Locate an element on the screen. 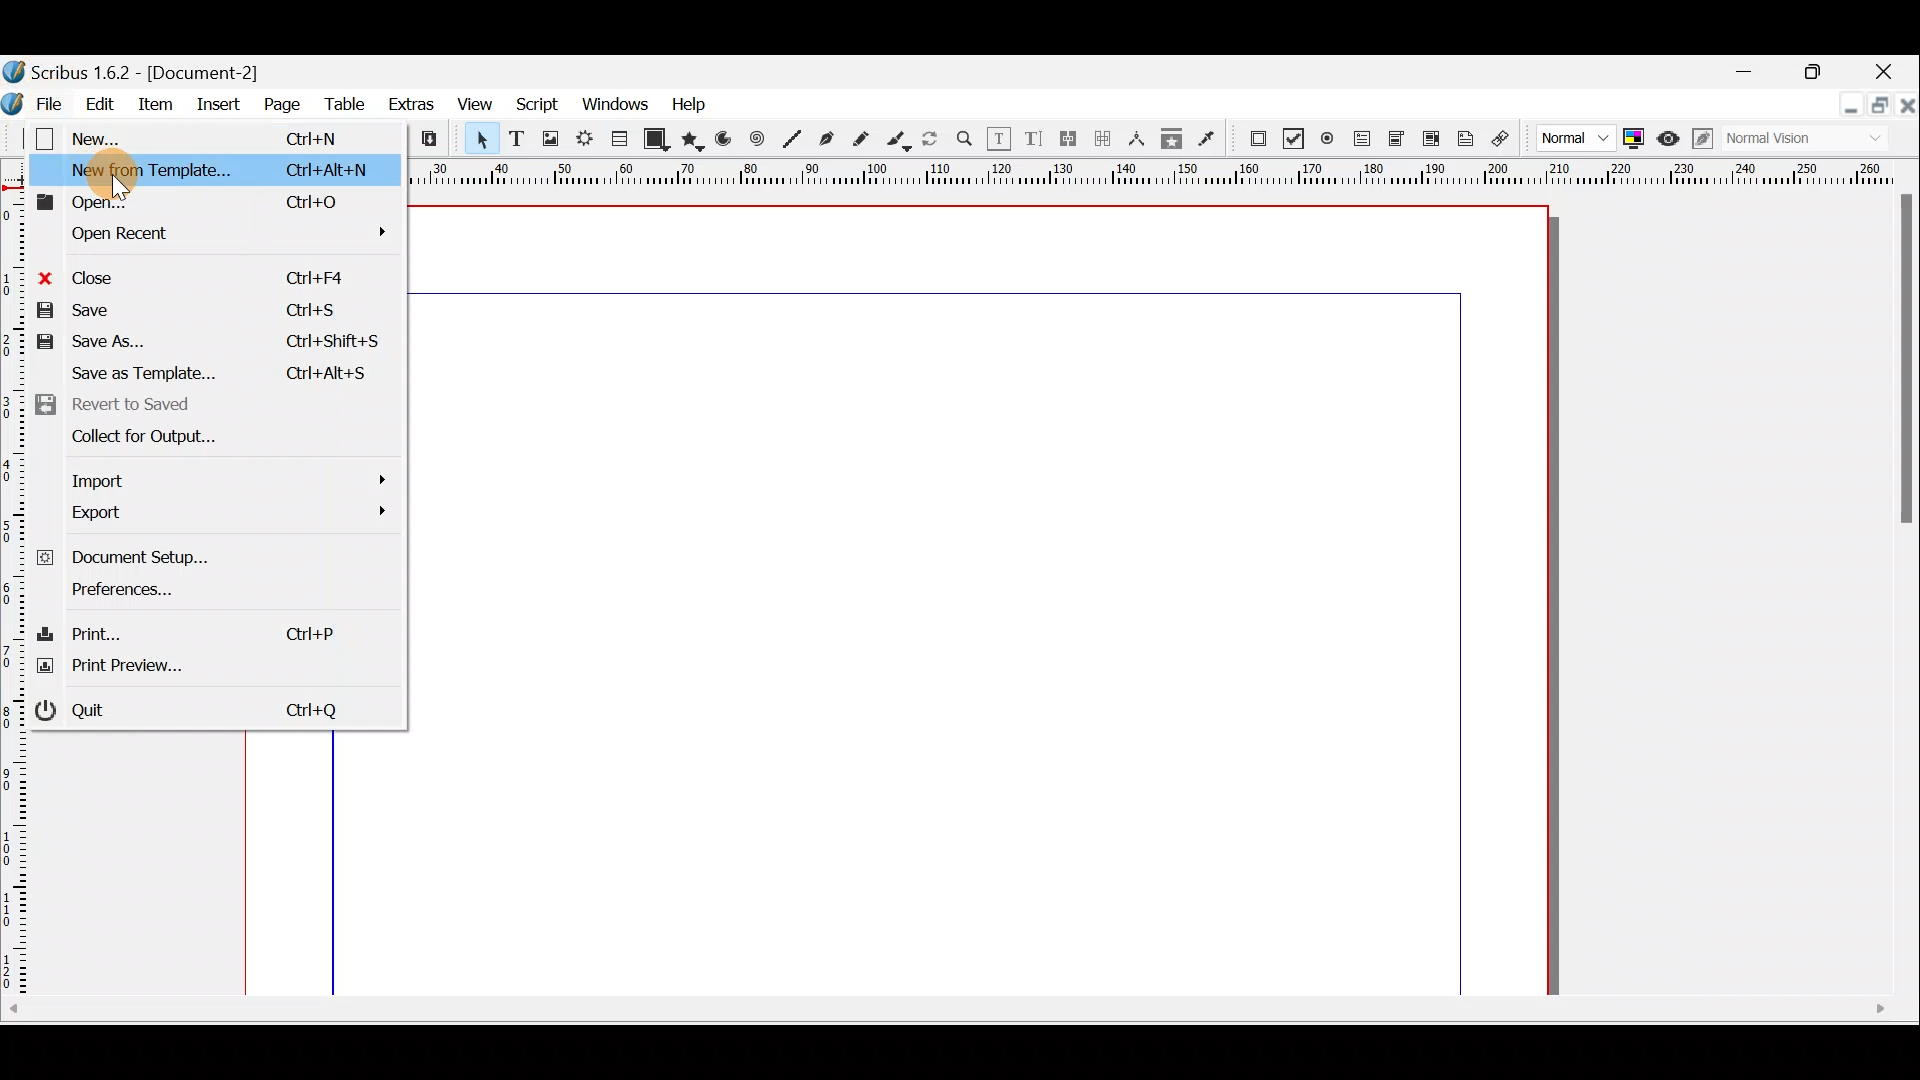  Page is located at coordinates (281, 103).